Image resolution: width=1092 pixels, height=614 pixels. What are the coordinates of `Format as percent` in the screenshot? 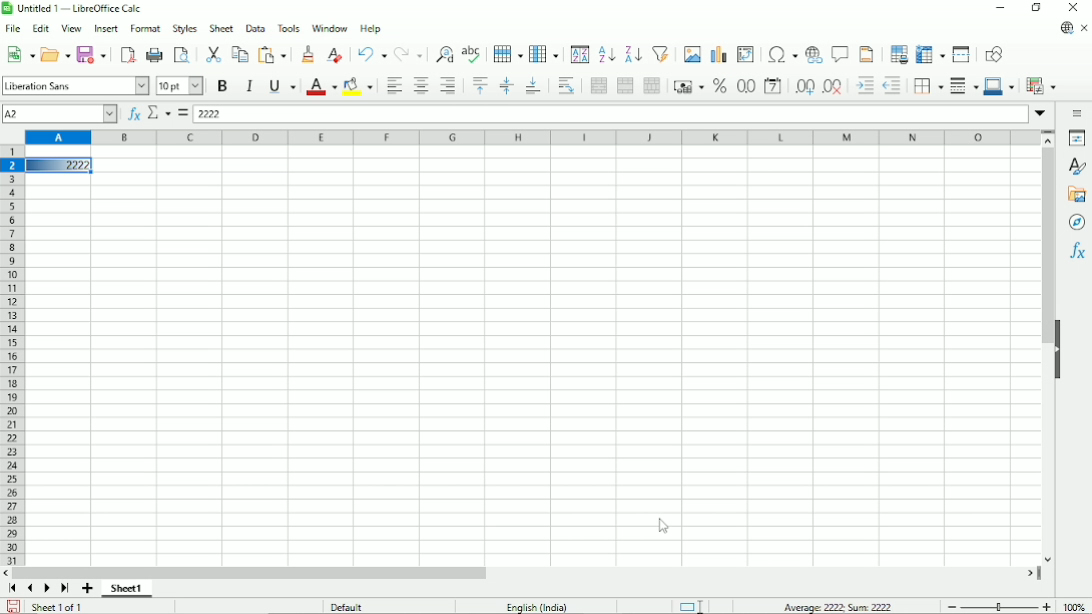 It's located at (718, 86).